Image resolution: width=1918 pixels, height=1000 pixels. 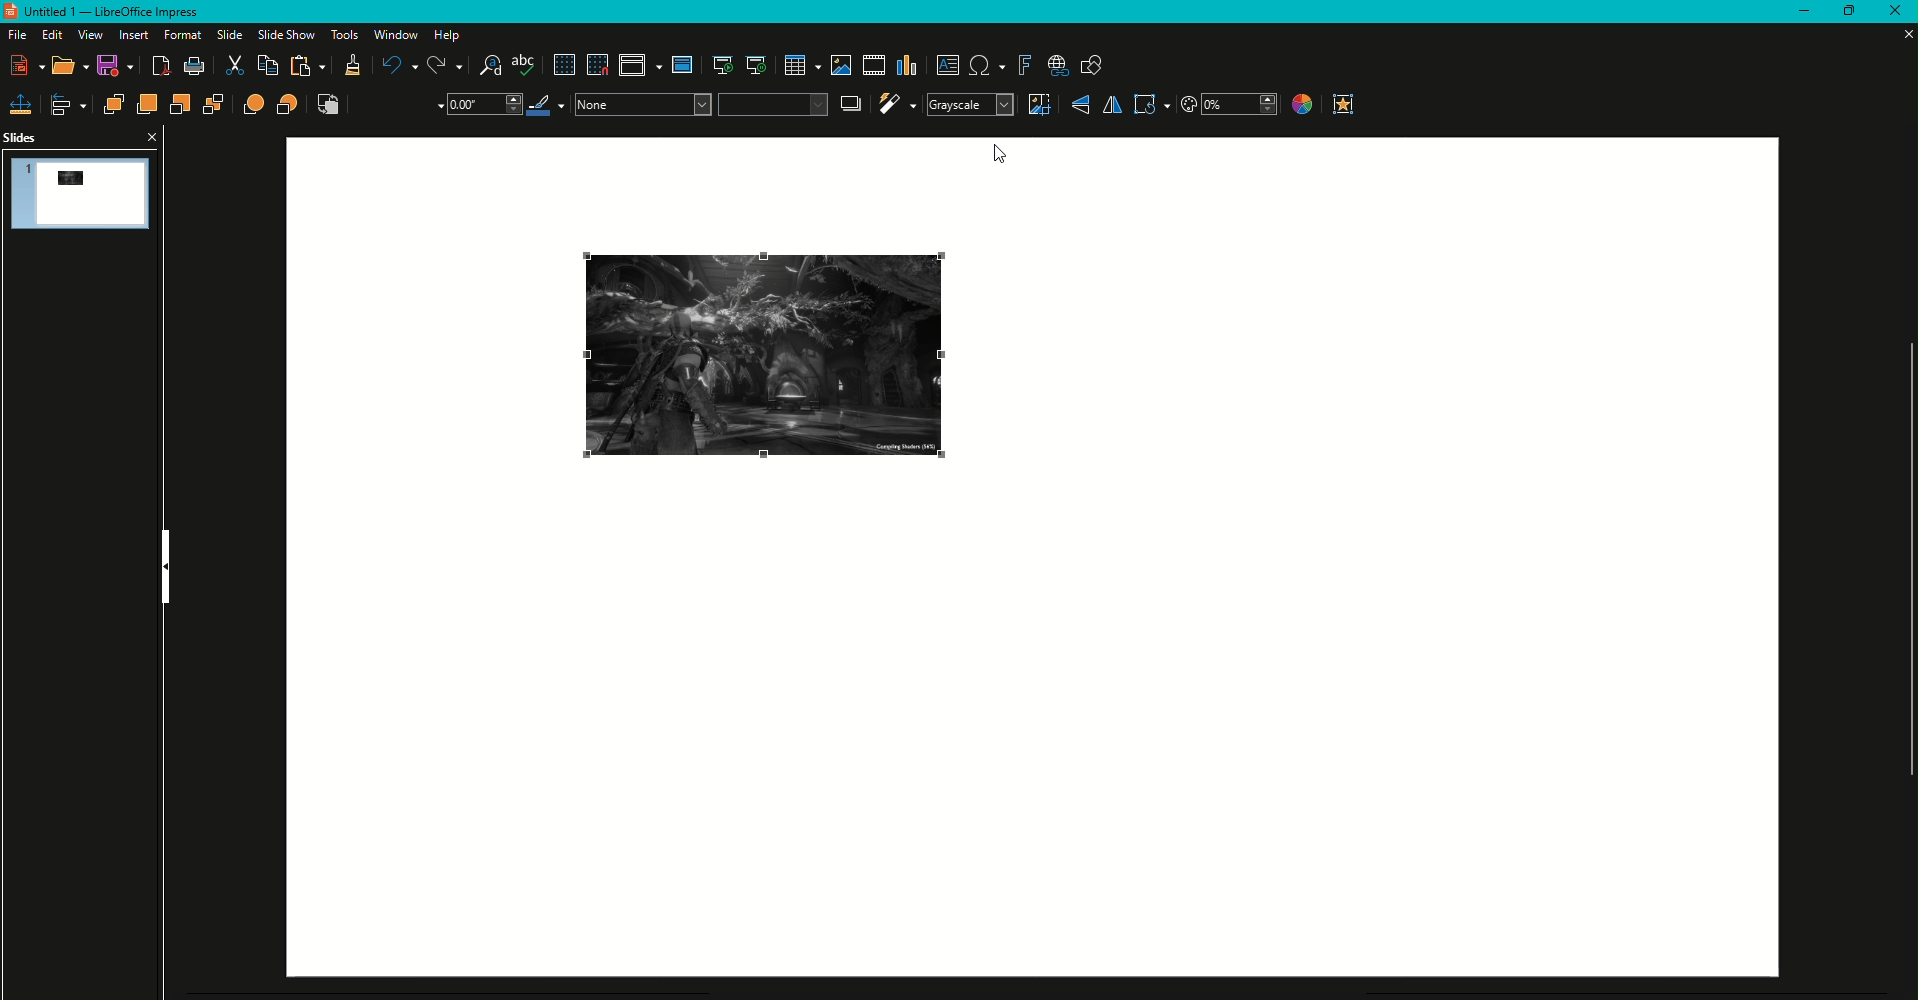 What do you see at coordinates (1900, 34) in the screenshot?
I see `Close sheet` at bounding box center [1900, 34].